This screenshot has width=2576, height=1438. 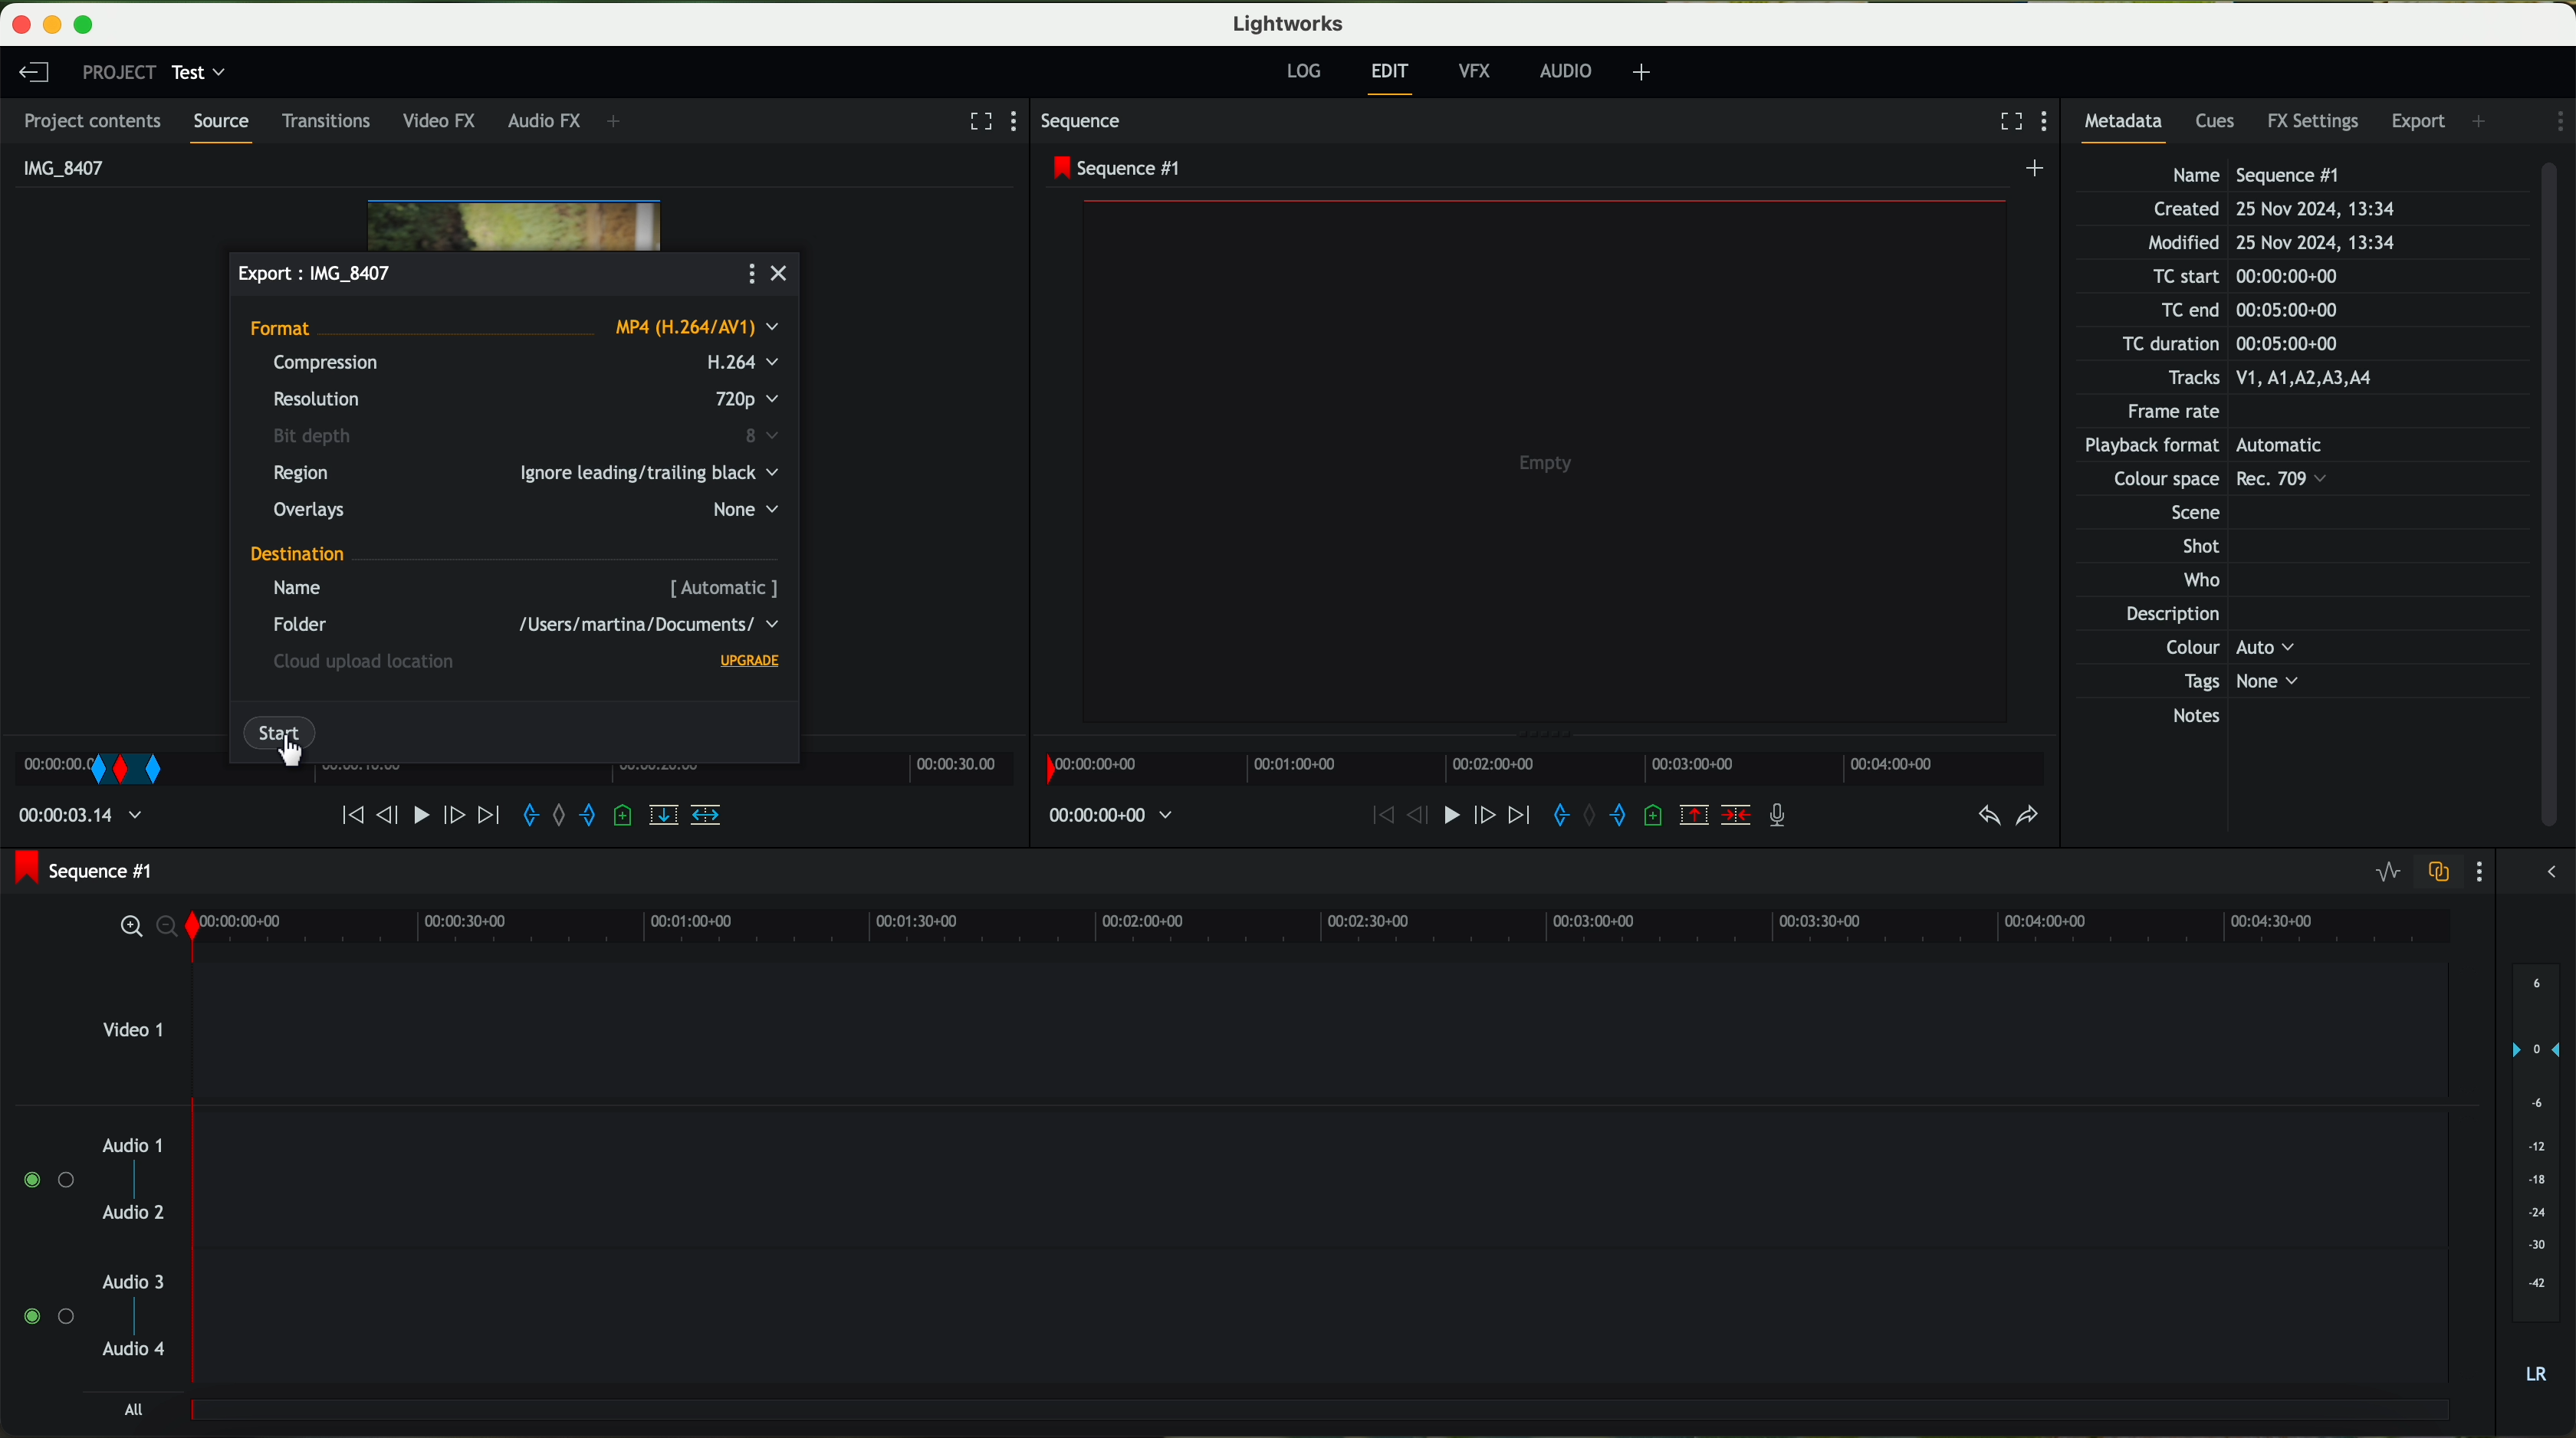 I want to click on source, so click(x=227, y=127).